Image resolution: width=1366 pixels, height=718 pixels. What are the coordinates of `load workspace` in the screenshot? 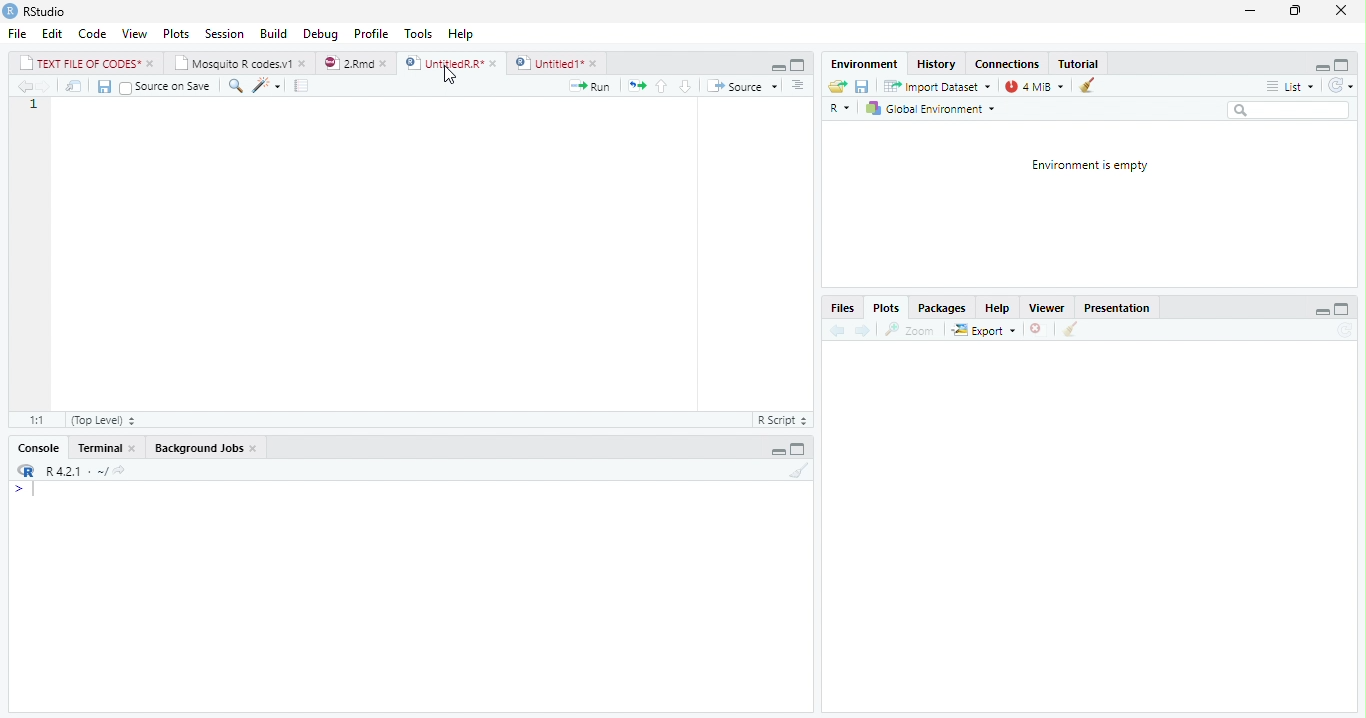 It's located at (836, 86).